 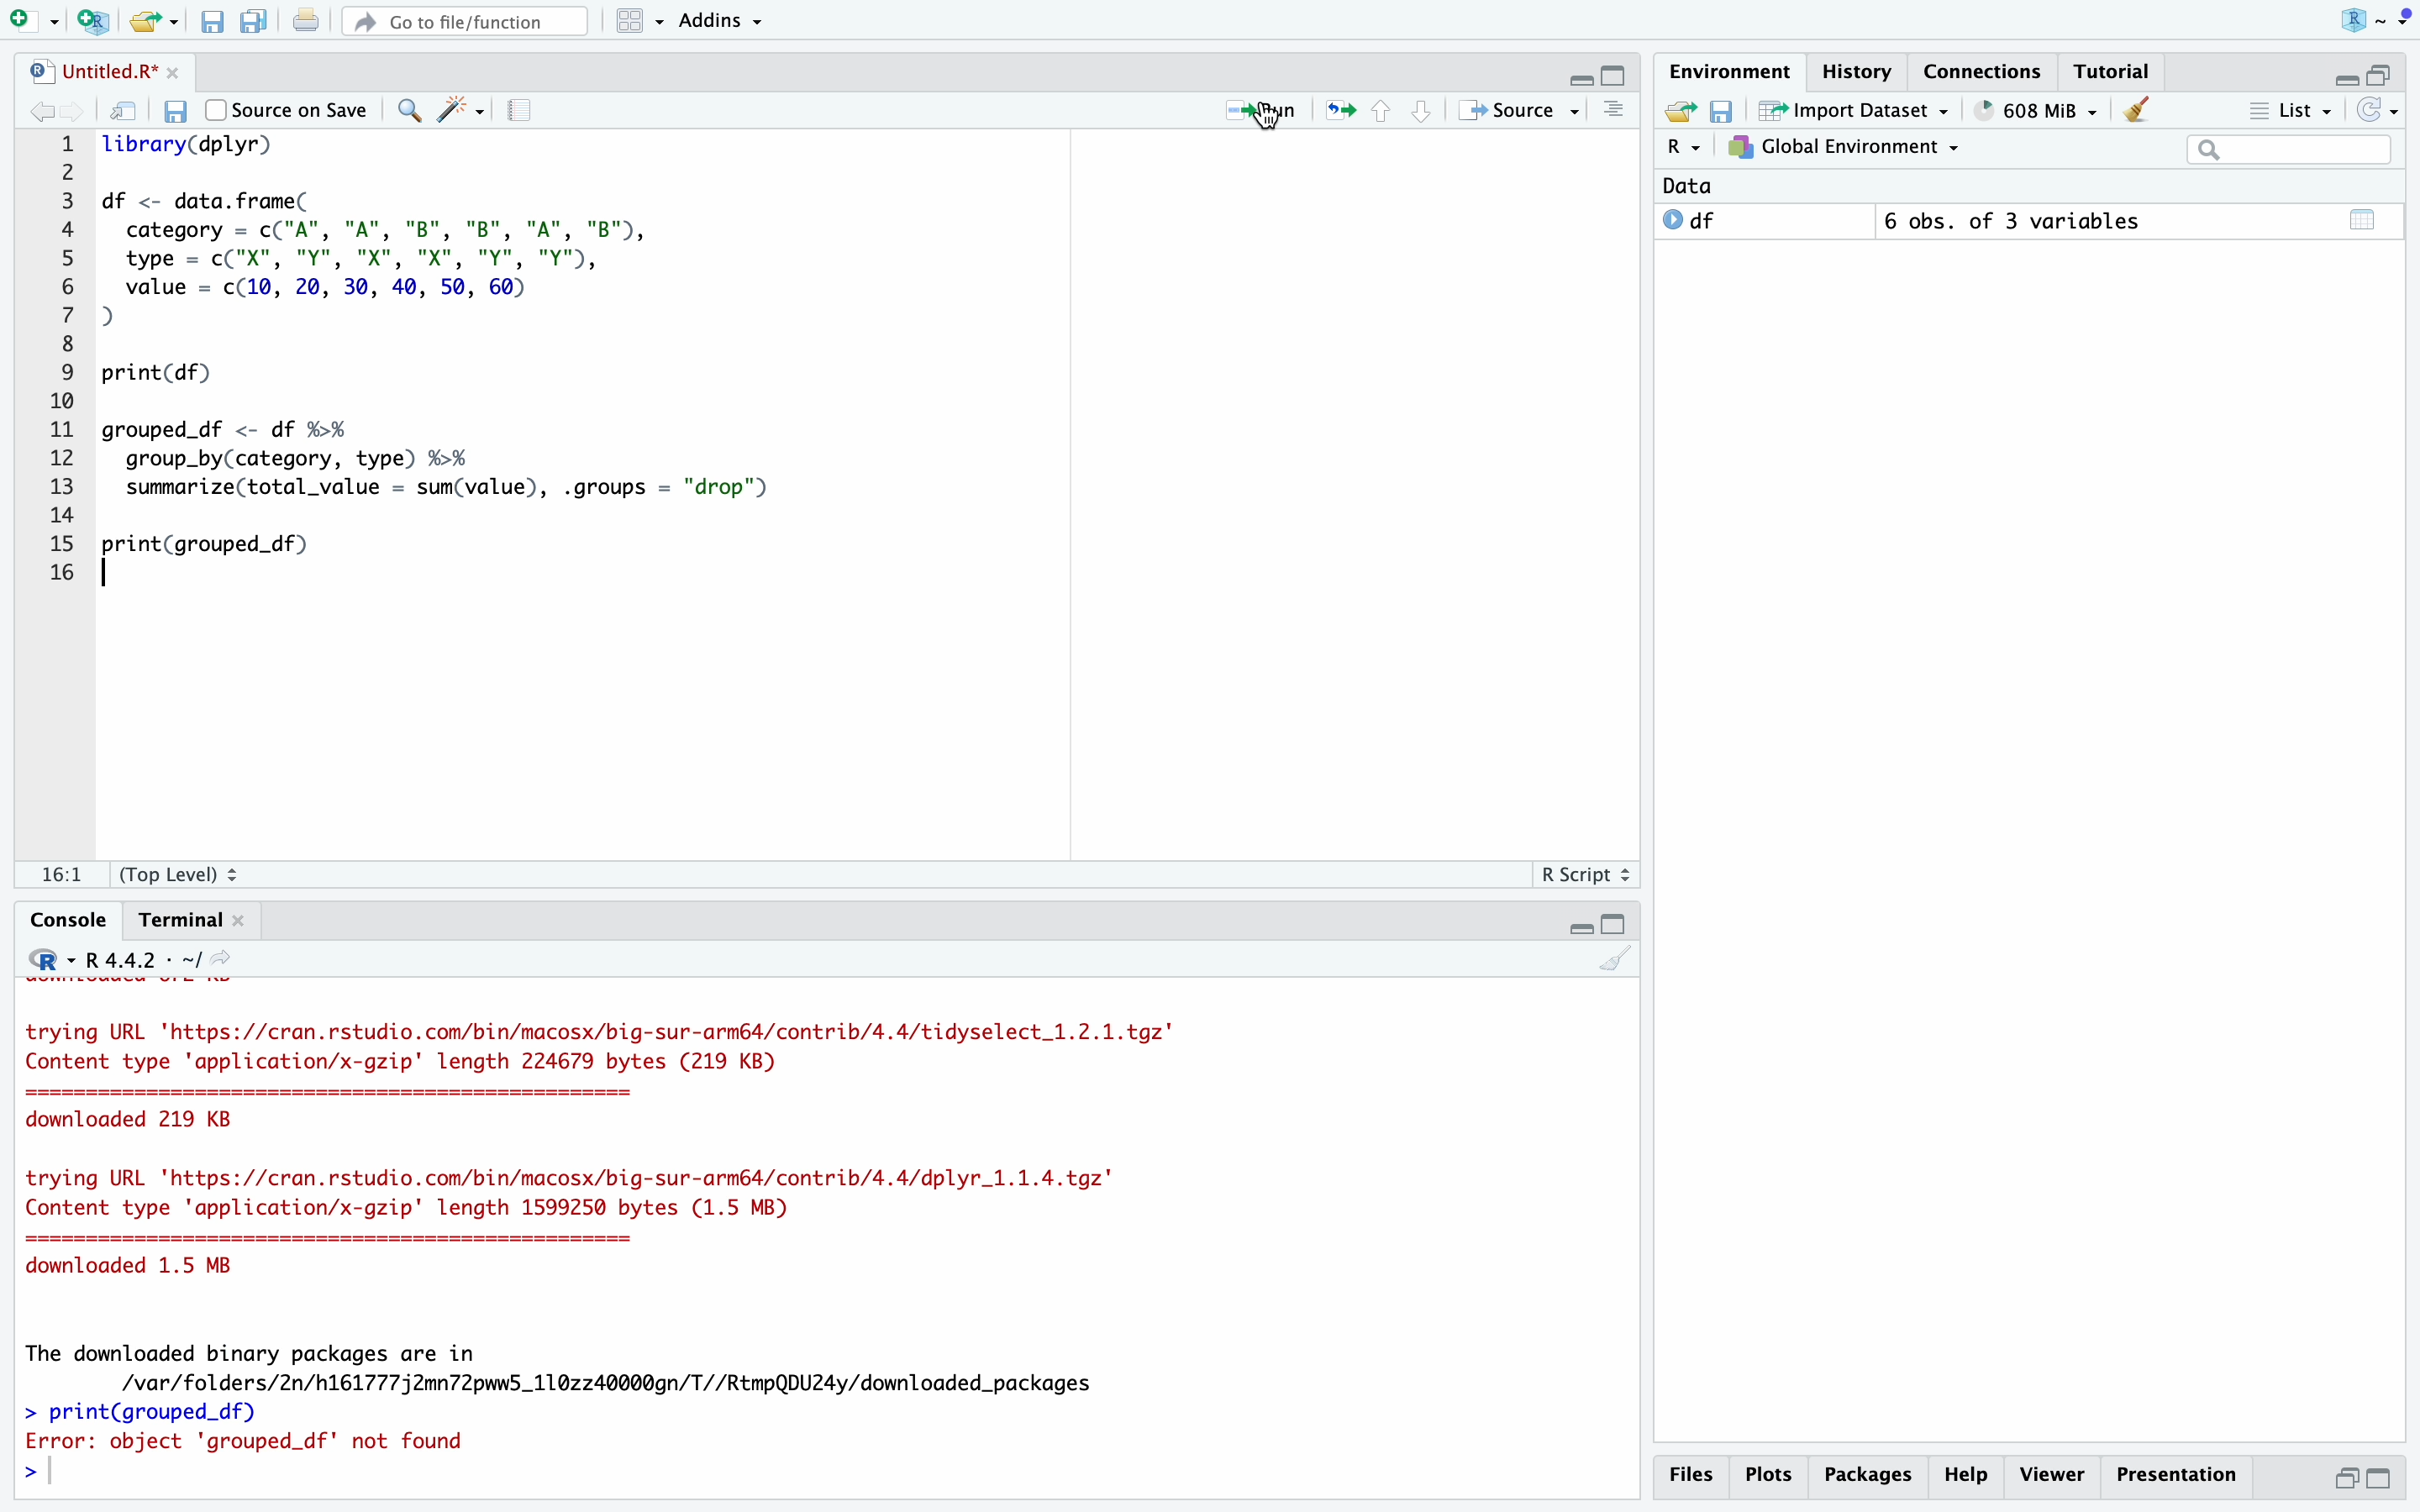 I want to click on Half Height, so click(x=2342, y=1477).